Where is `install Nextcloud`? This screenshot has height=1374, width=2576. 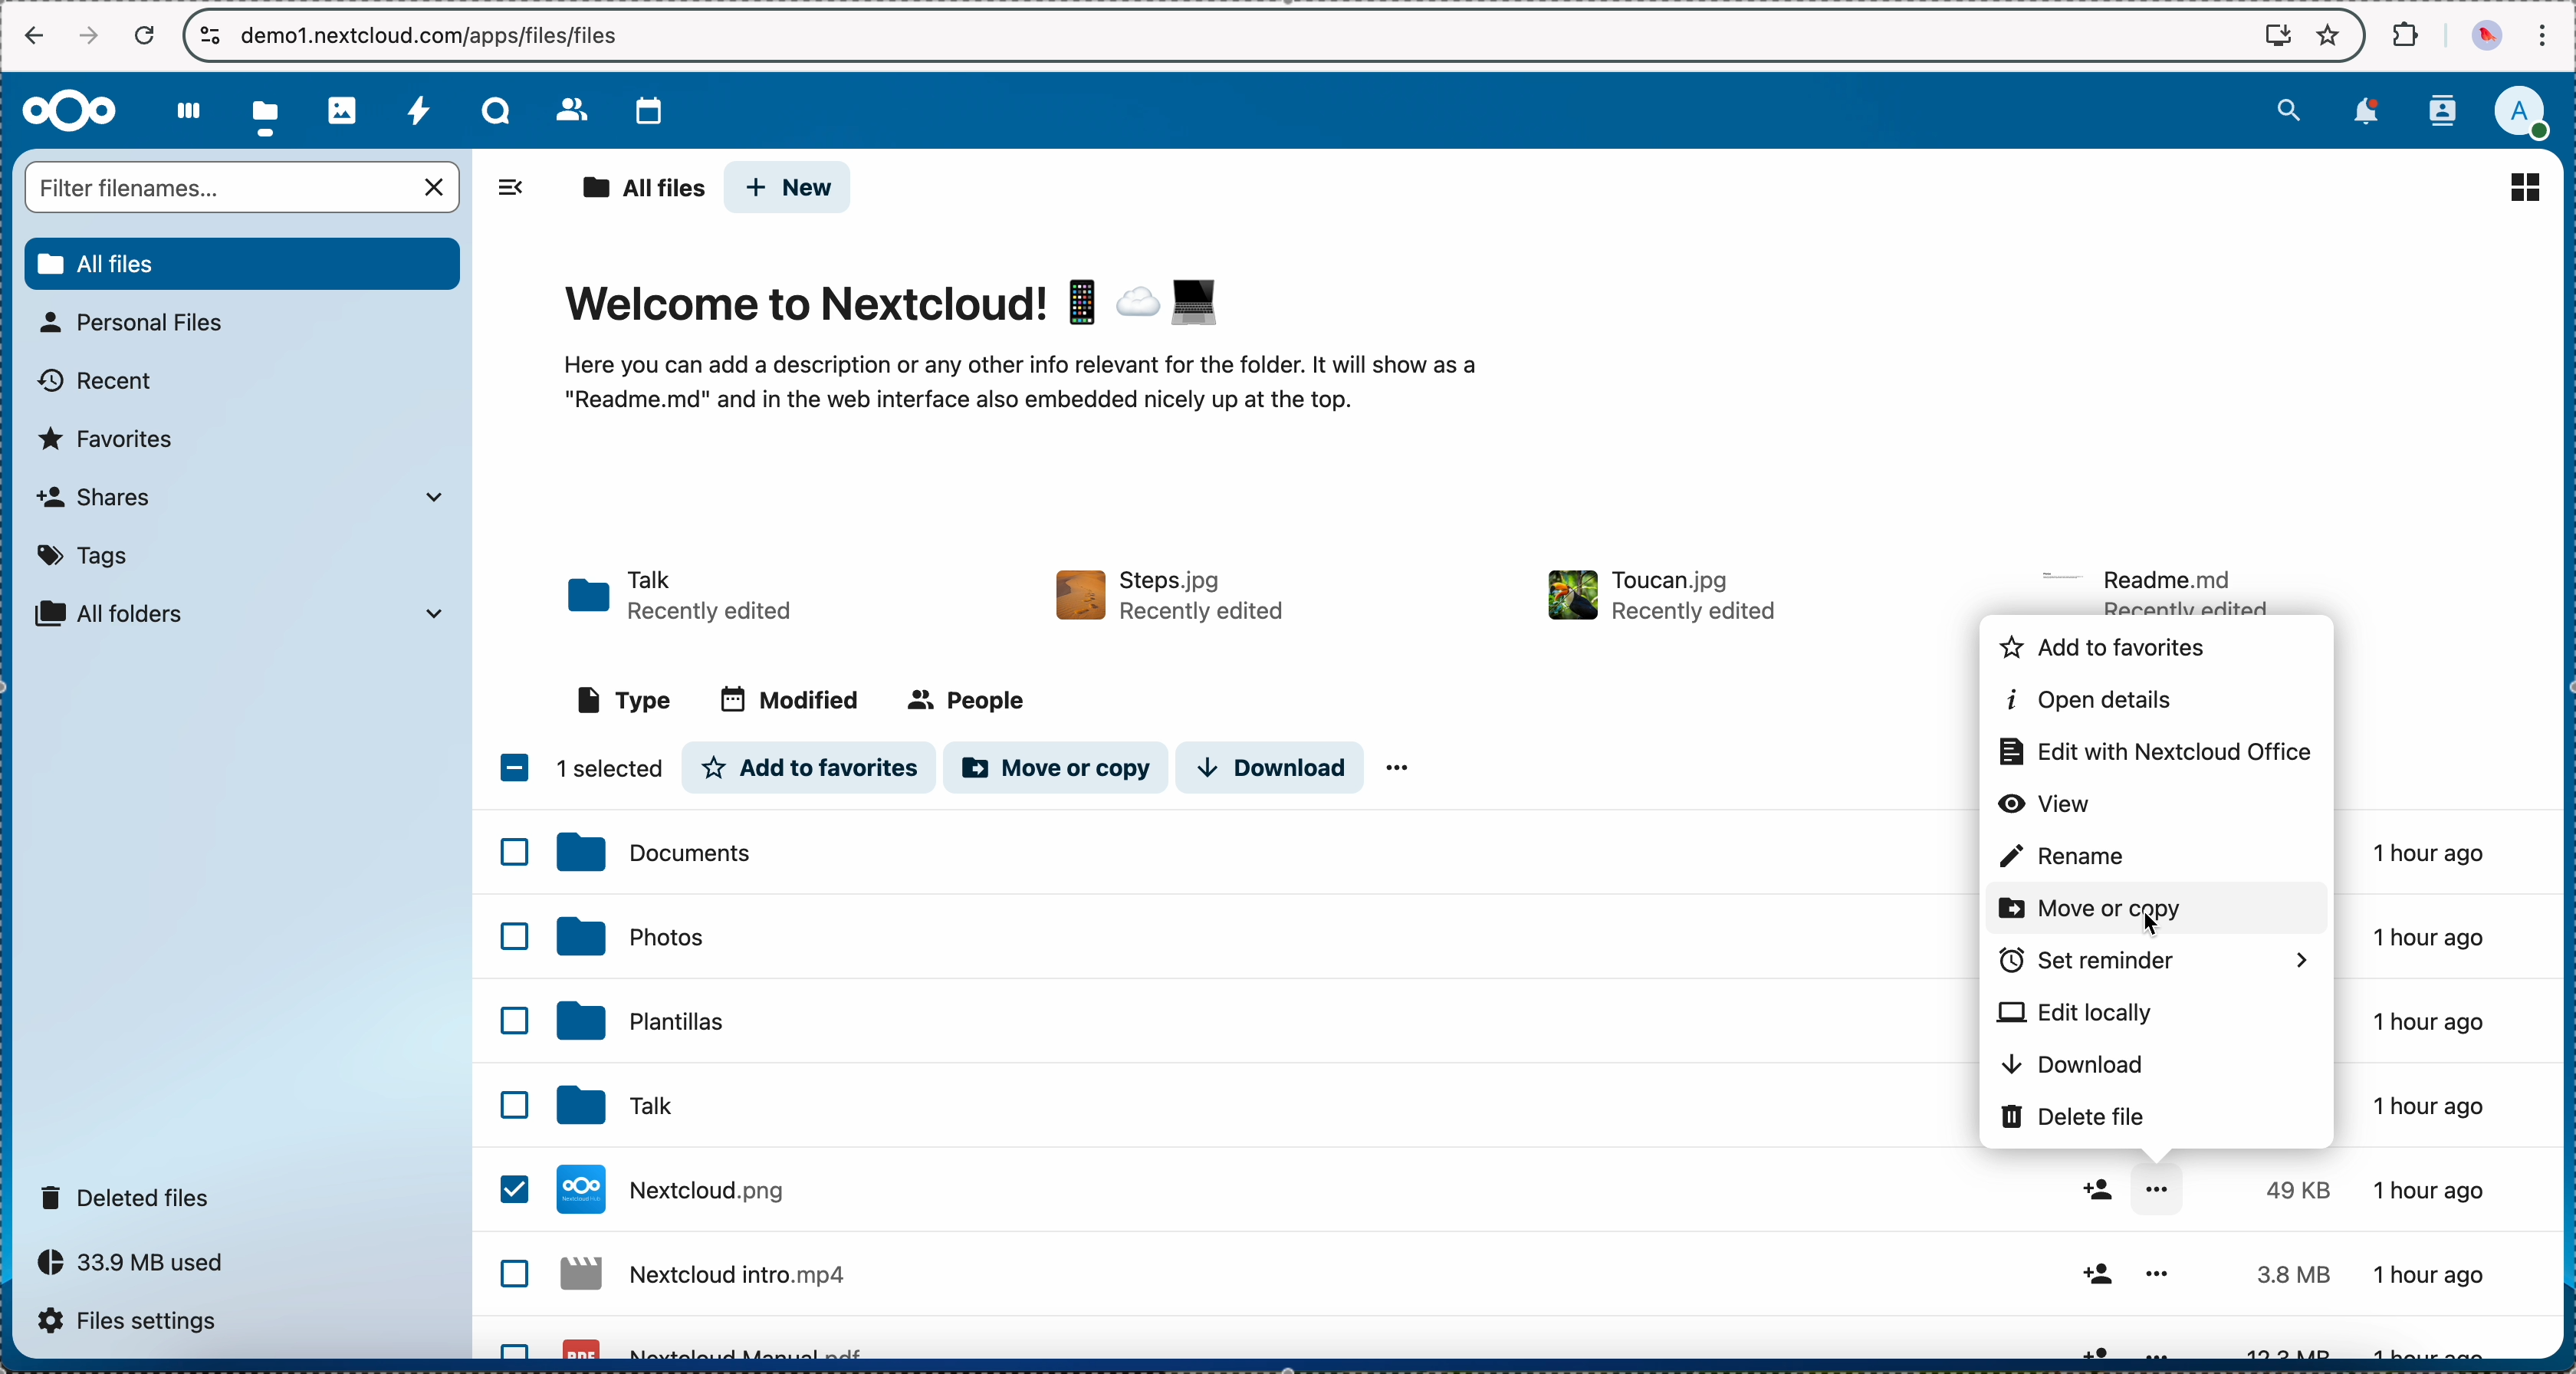
install Nextcloud is located at coordinates (2278, 37).